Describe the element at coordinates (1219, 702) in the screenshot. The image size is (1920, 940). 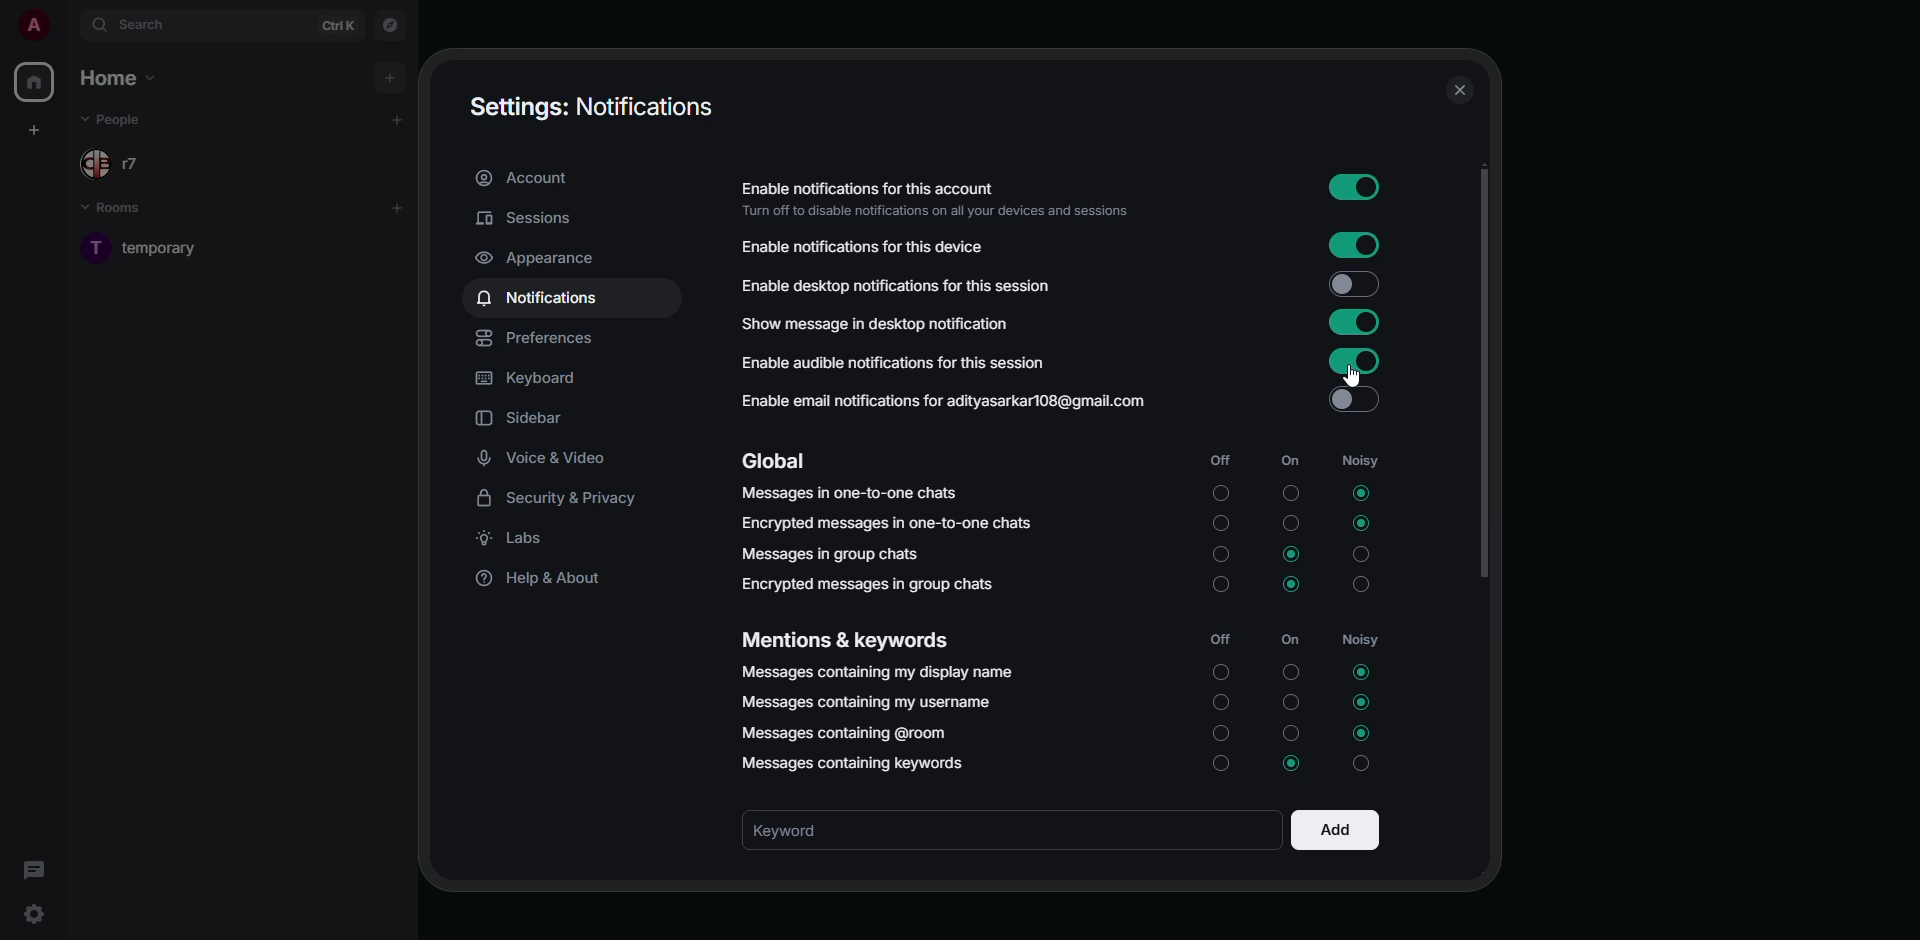
I see `off` at that location.